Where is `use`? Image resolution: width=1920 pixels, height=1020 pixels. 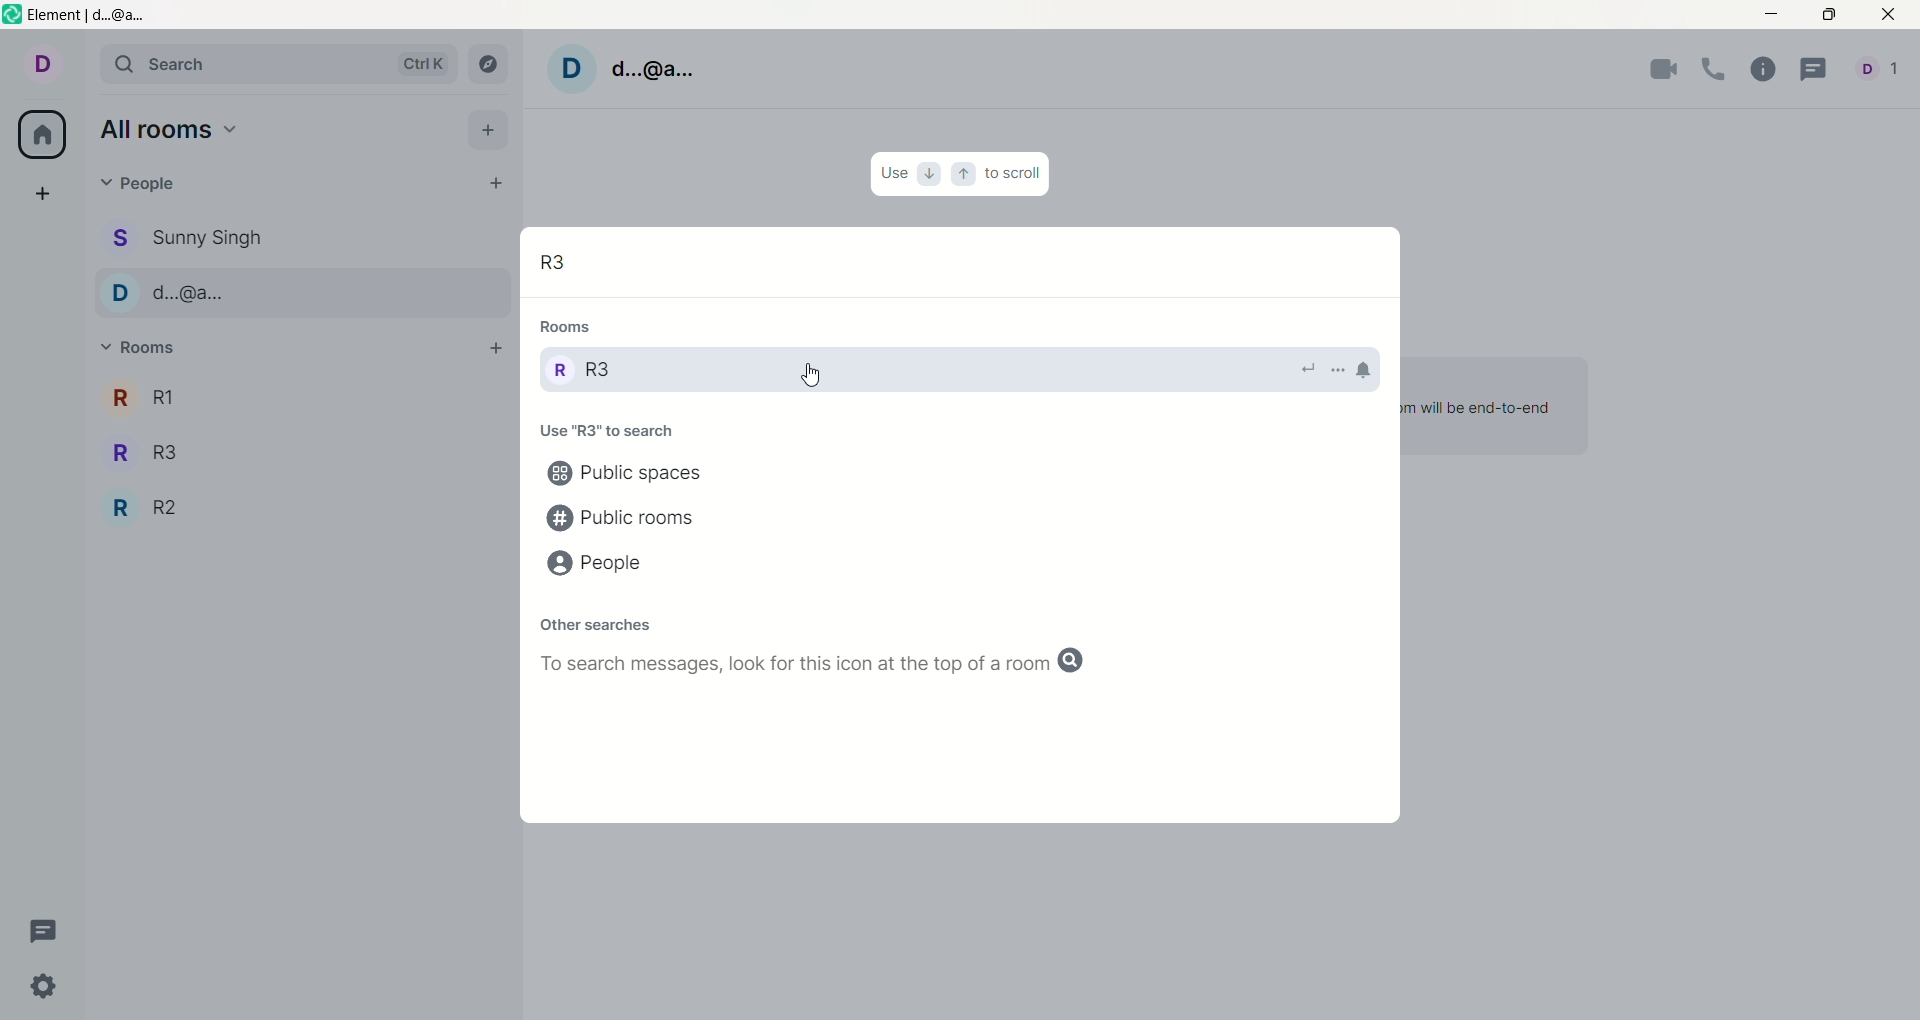 use is located at coordinates (893, 173).